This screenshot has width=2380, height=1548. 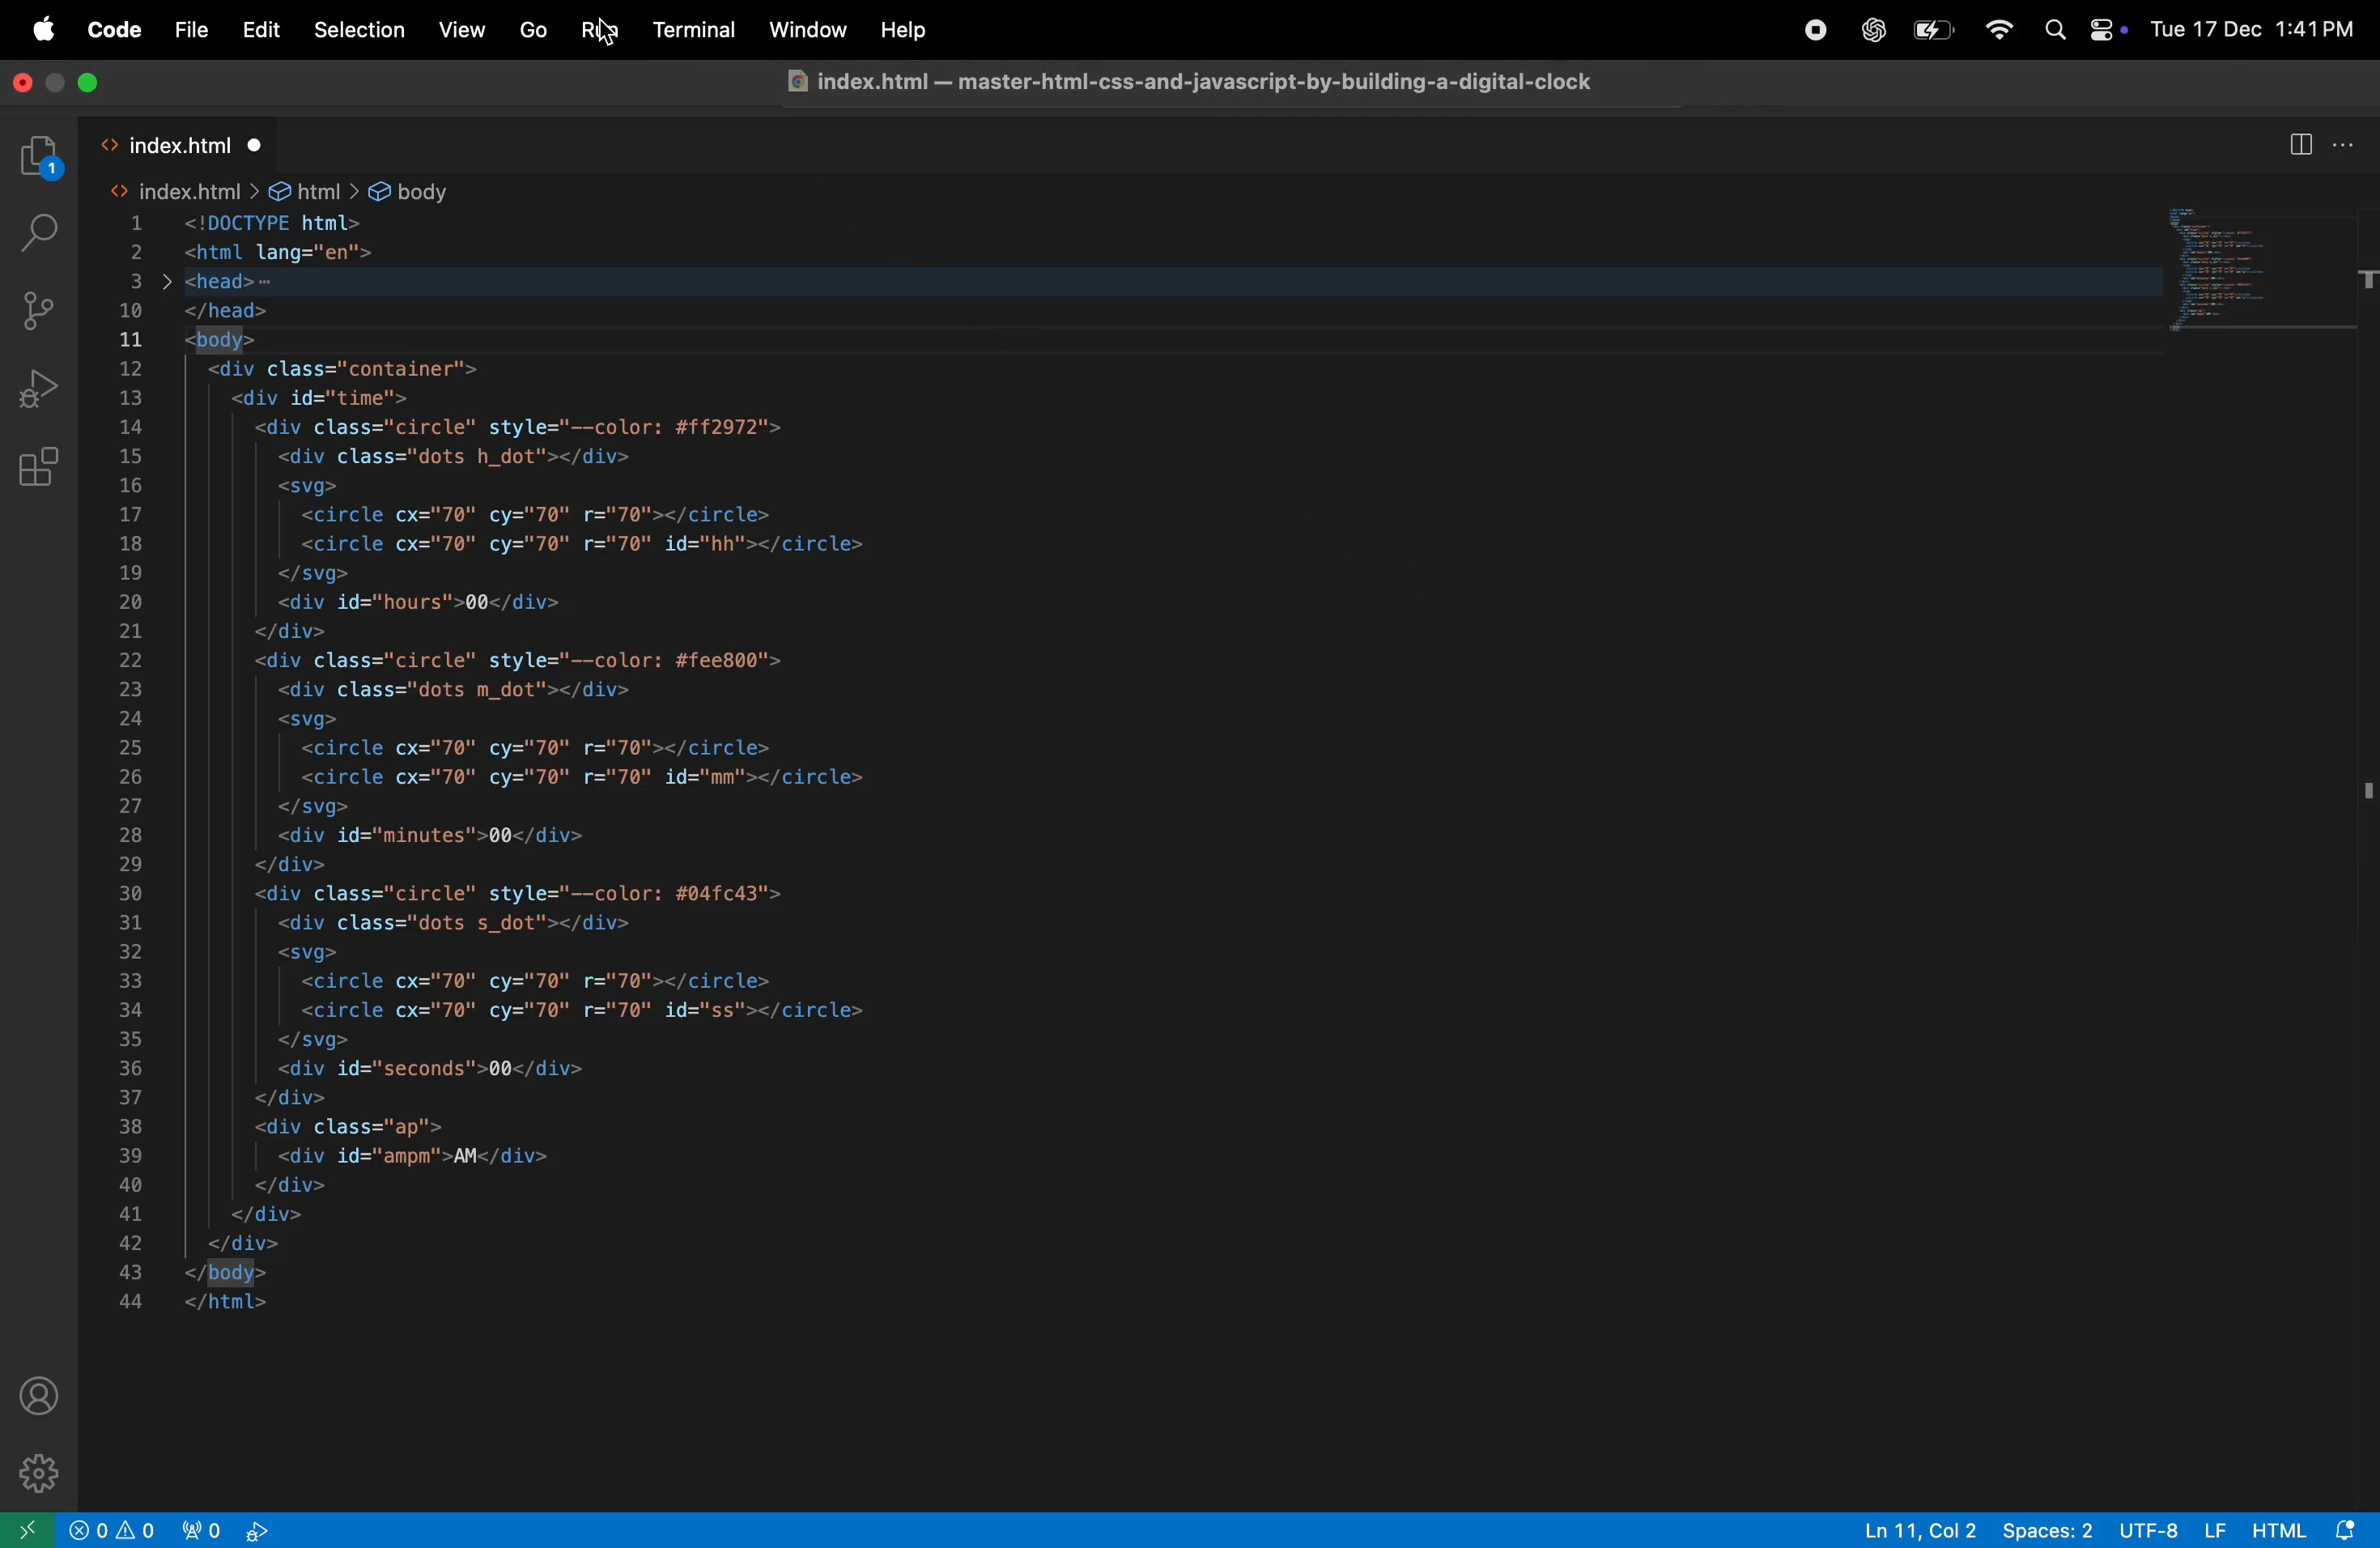 What do you see at coordinates (44, 308) in the screenshot?
I see `source control` at bounding box center [44, 308].